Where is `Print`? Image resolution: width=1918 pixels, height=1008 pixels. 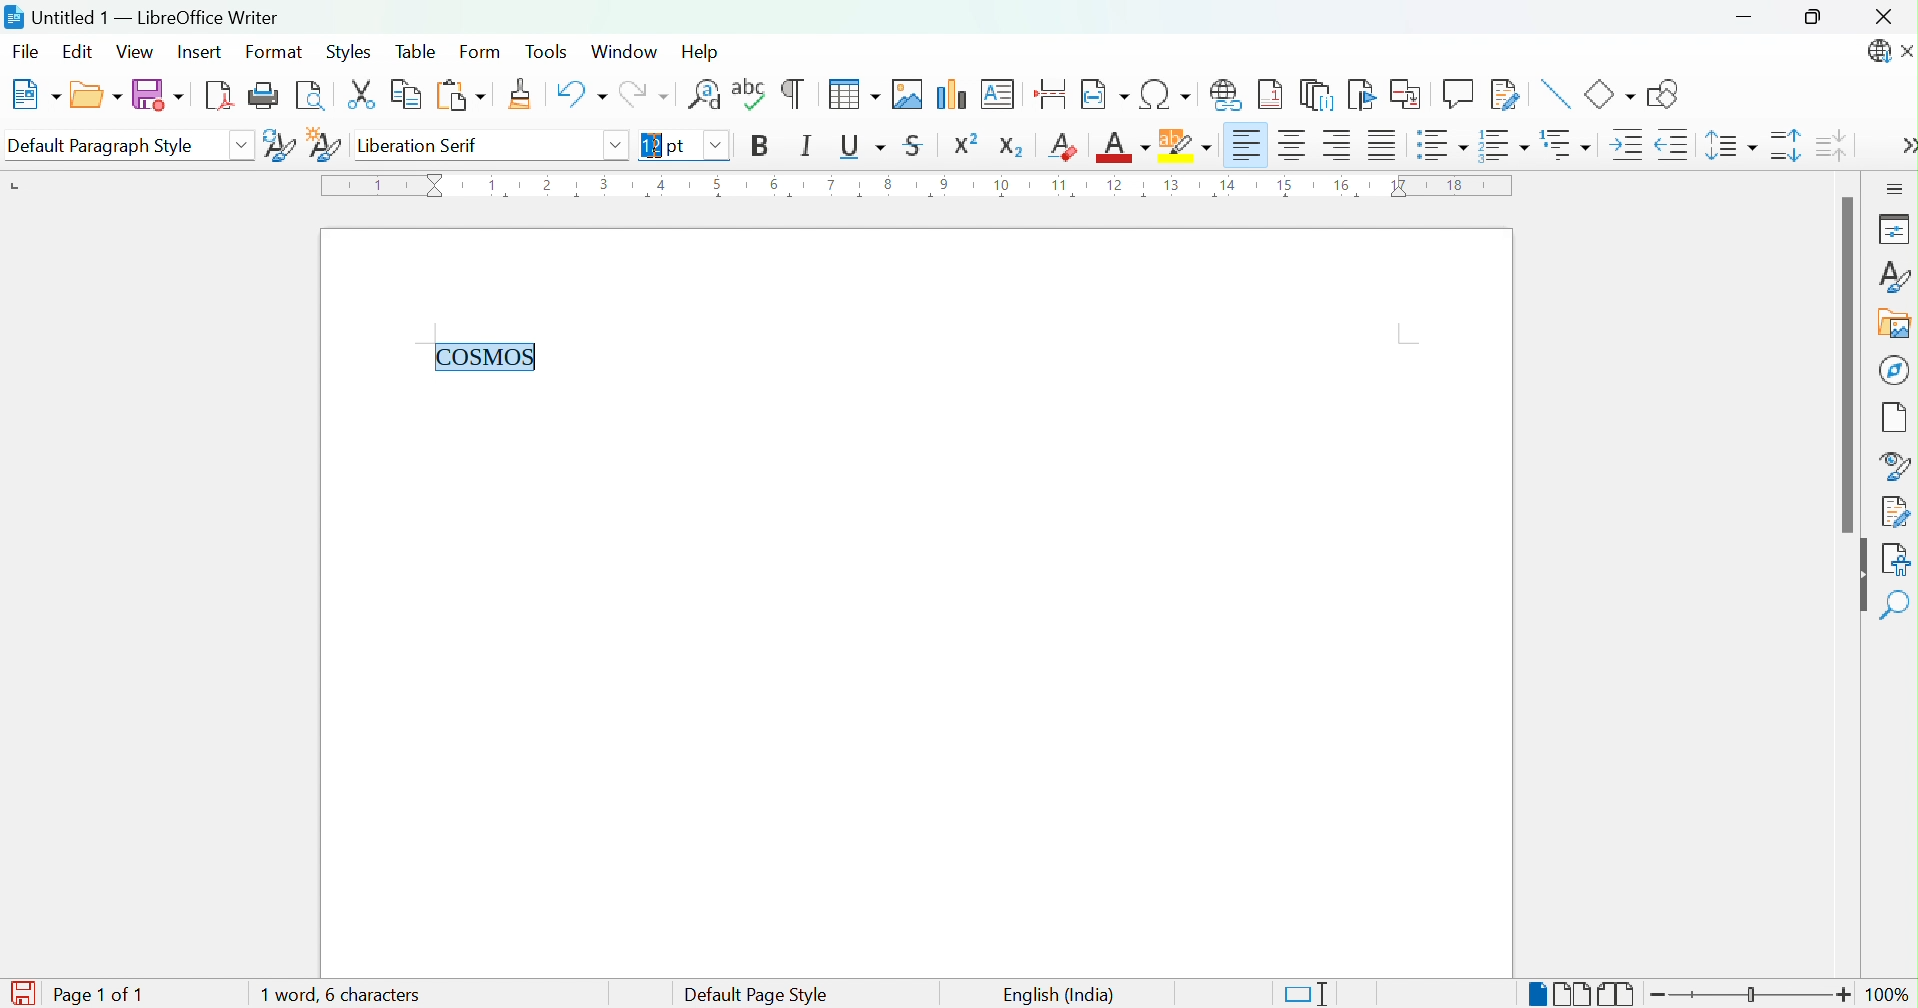
Print is located at coordinates (265, 95).